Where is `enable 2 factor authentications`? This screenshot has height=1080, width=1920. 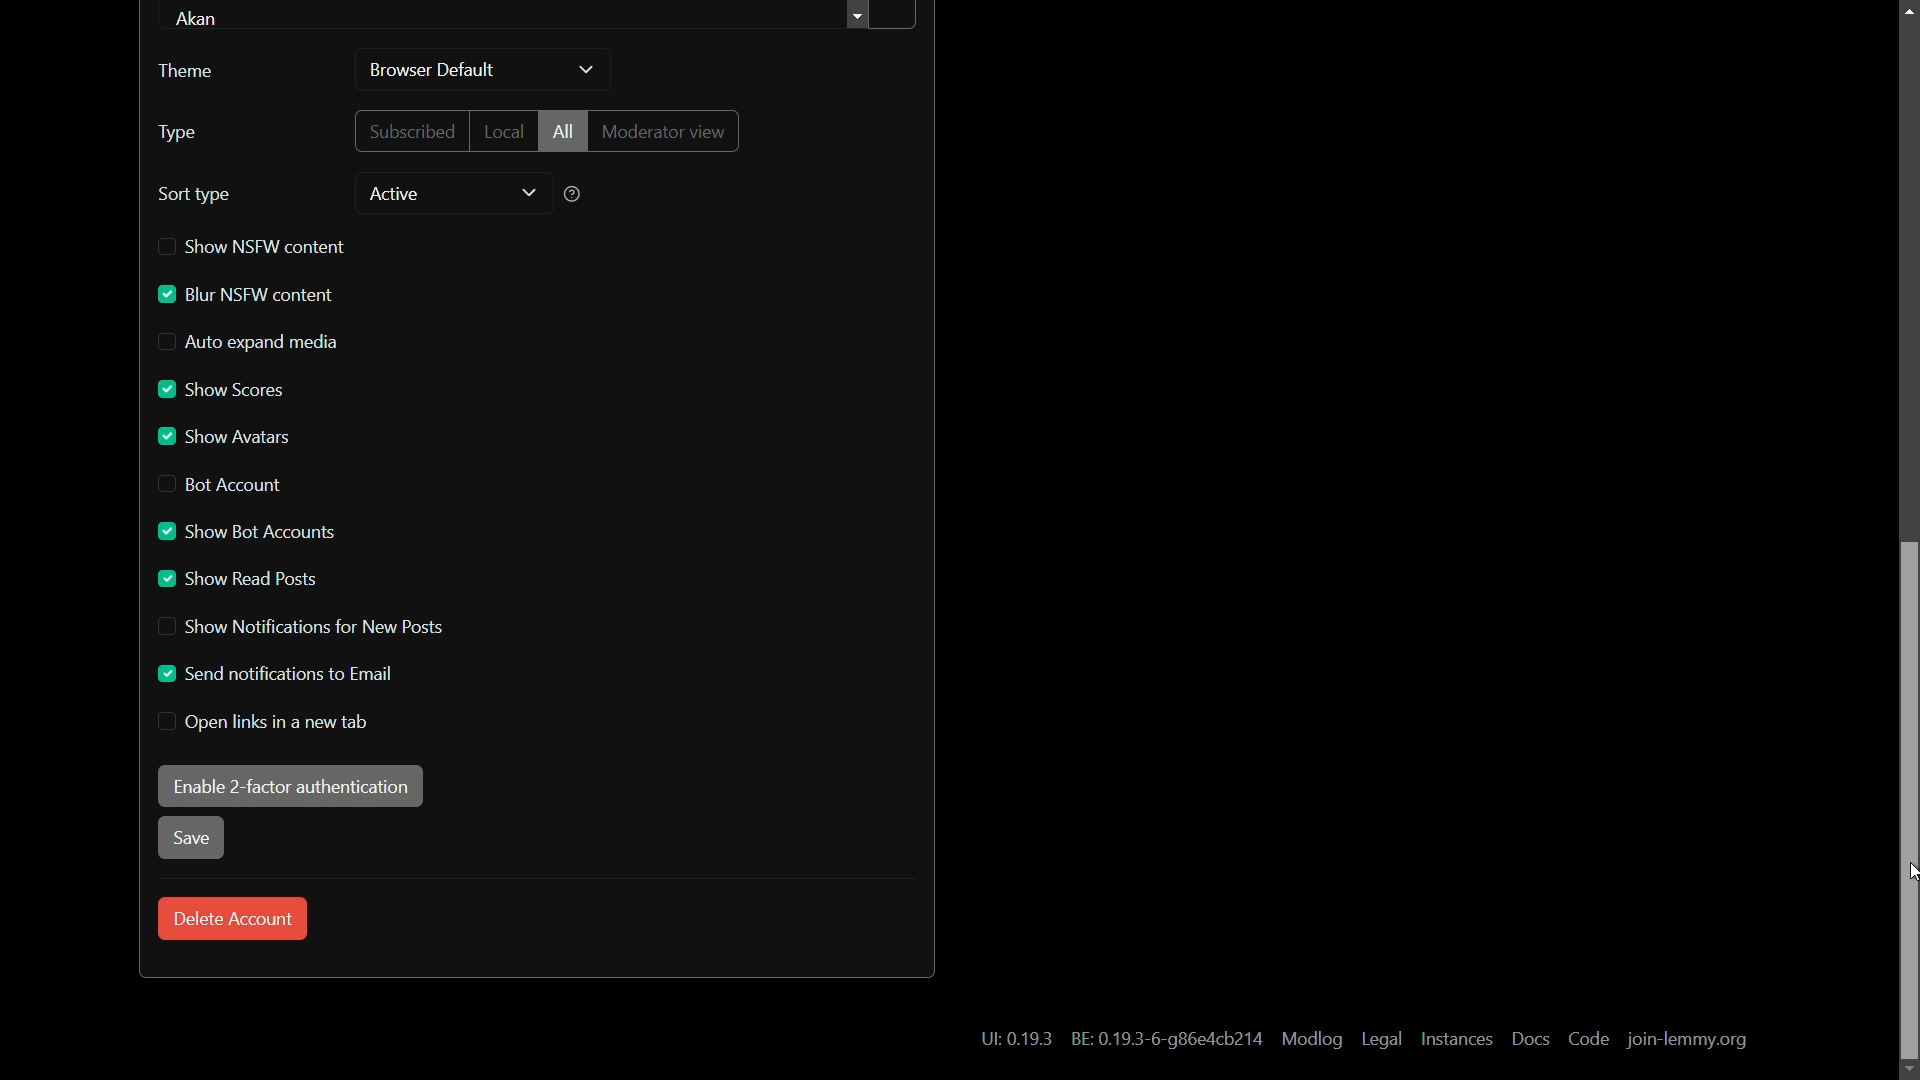 enable 2 factor authentications is located at coordinates (290, 785).